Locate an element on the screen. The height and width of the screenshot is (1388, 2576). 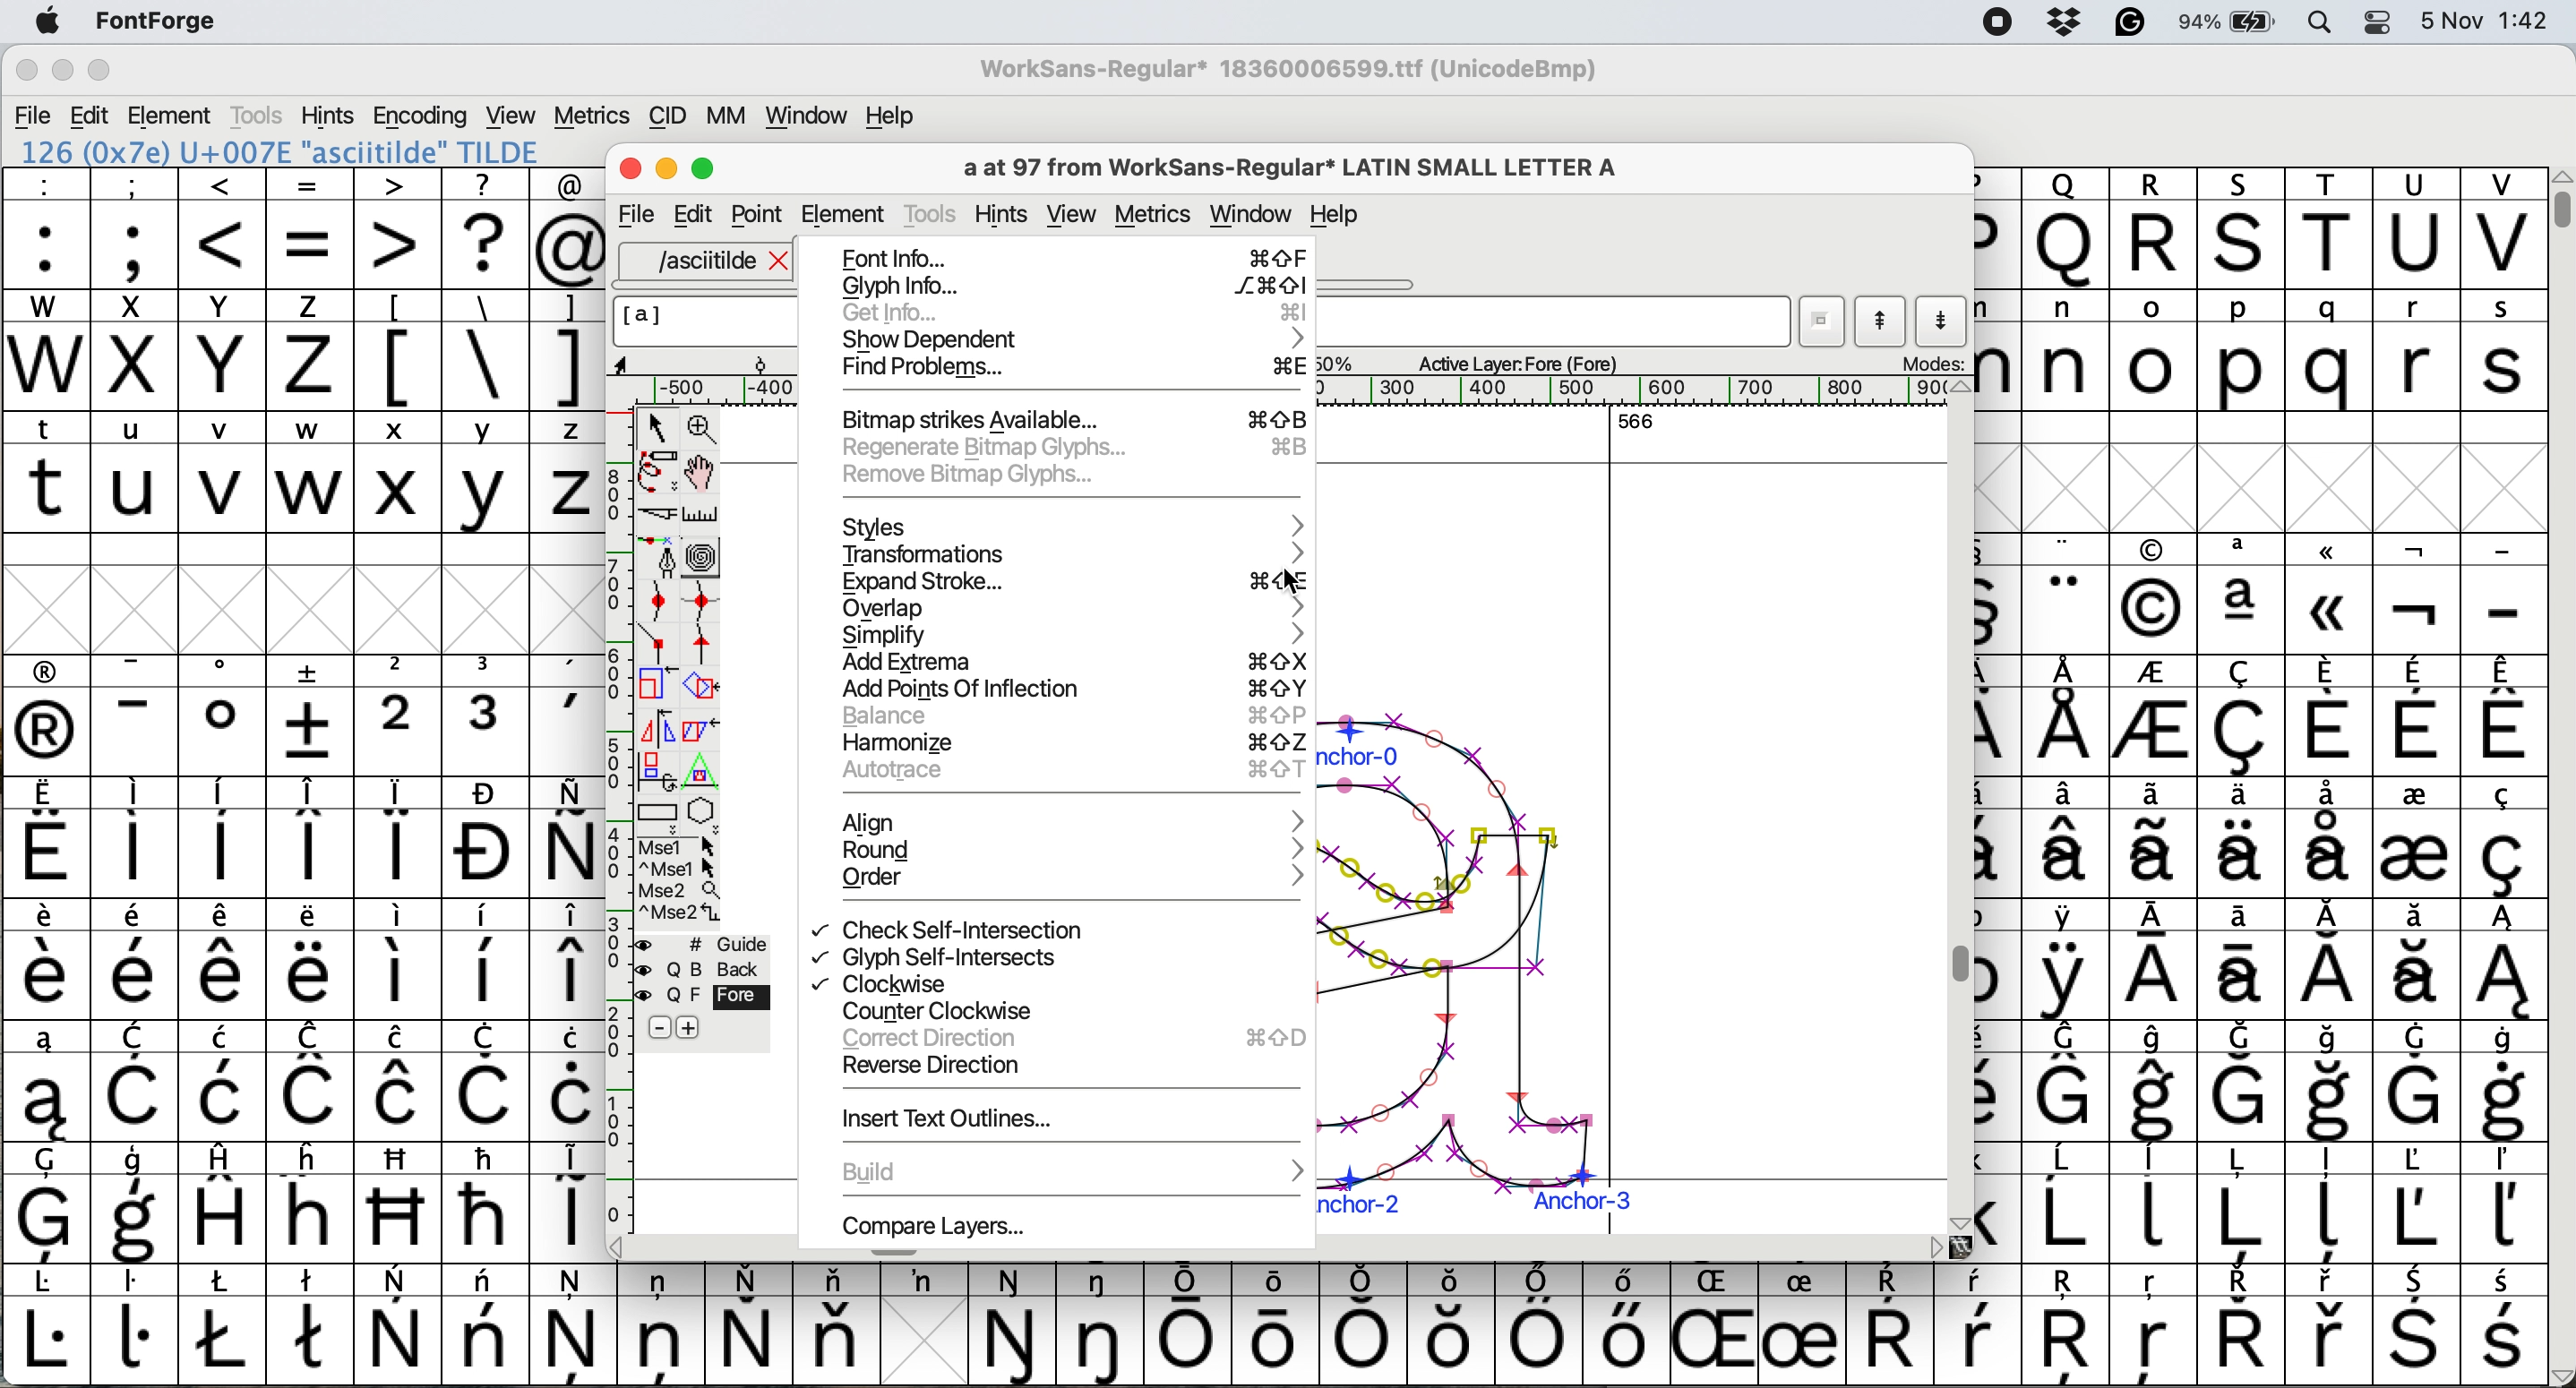
add a comer point is located at coordinates (659, 642).